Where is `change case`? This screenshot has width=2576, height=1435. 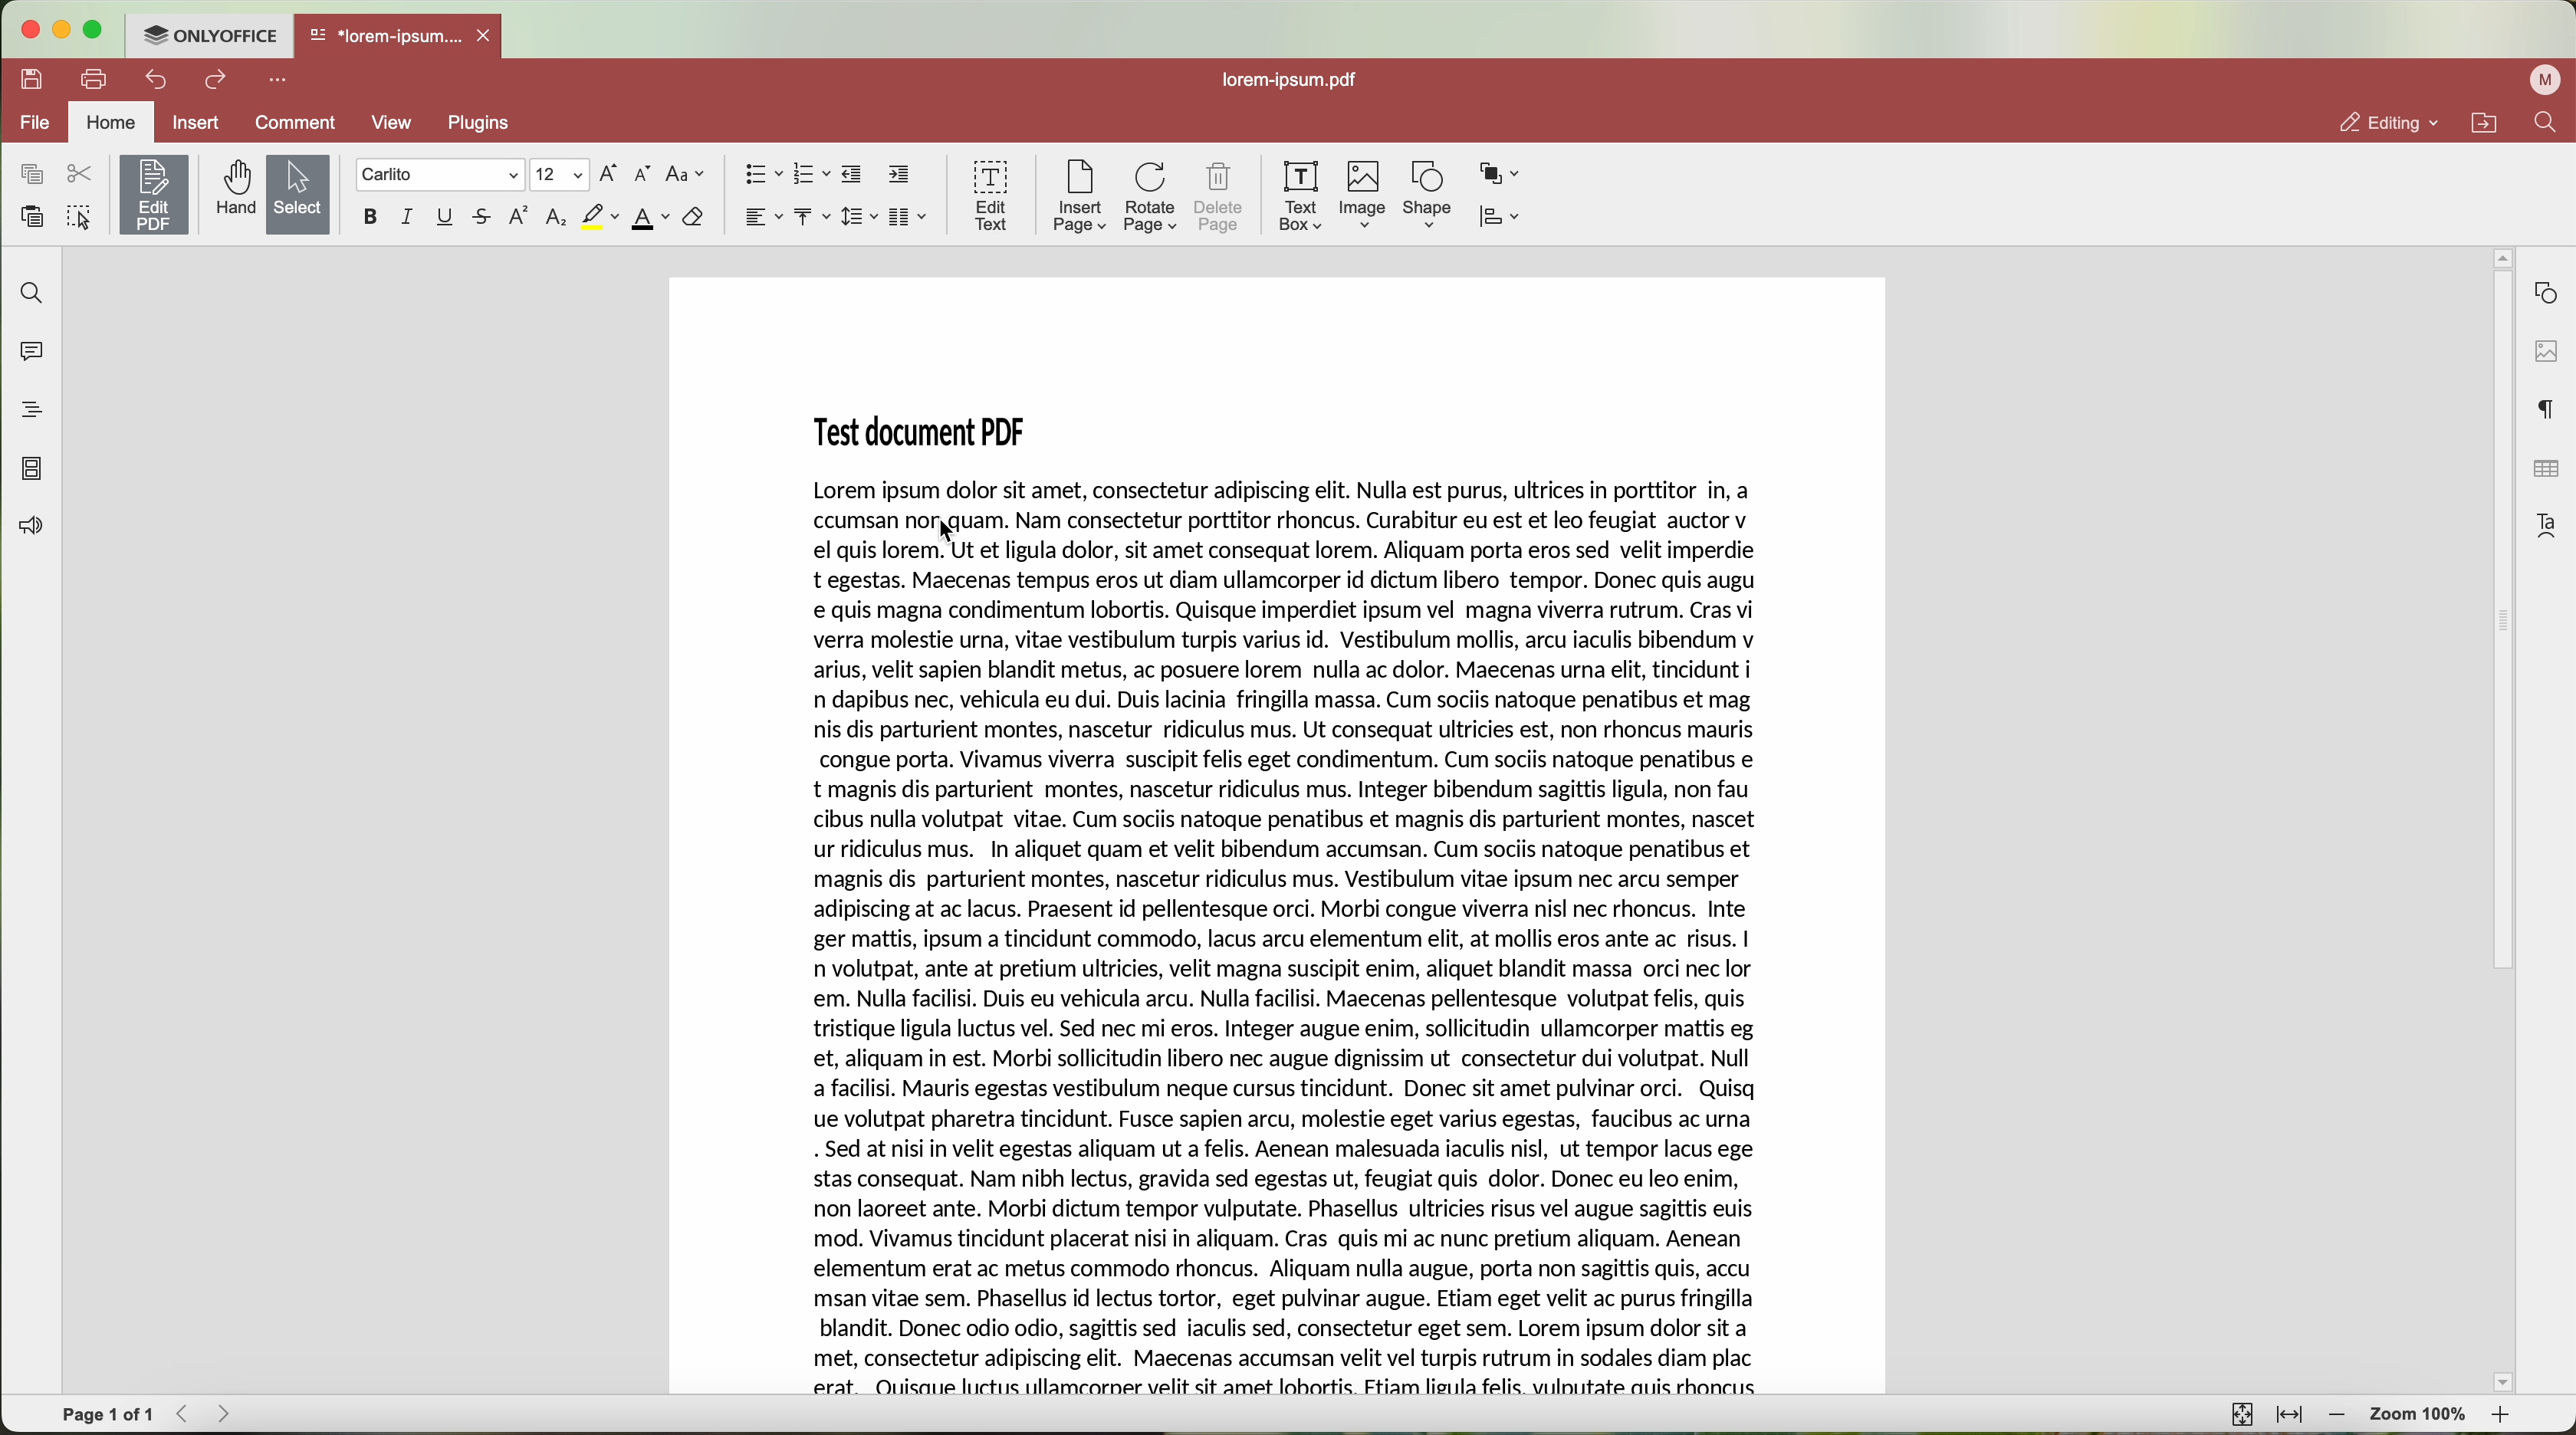
change case is located at coordinates (687, 174).